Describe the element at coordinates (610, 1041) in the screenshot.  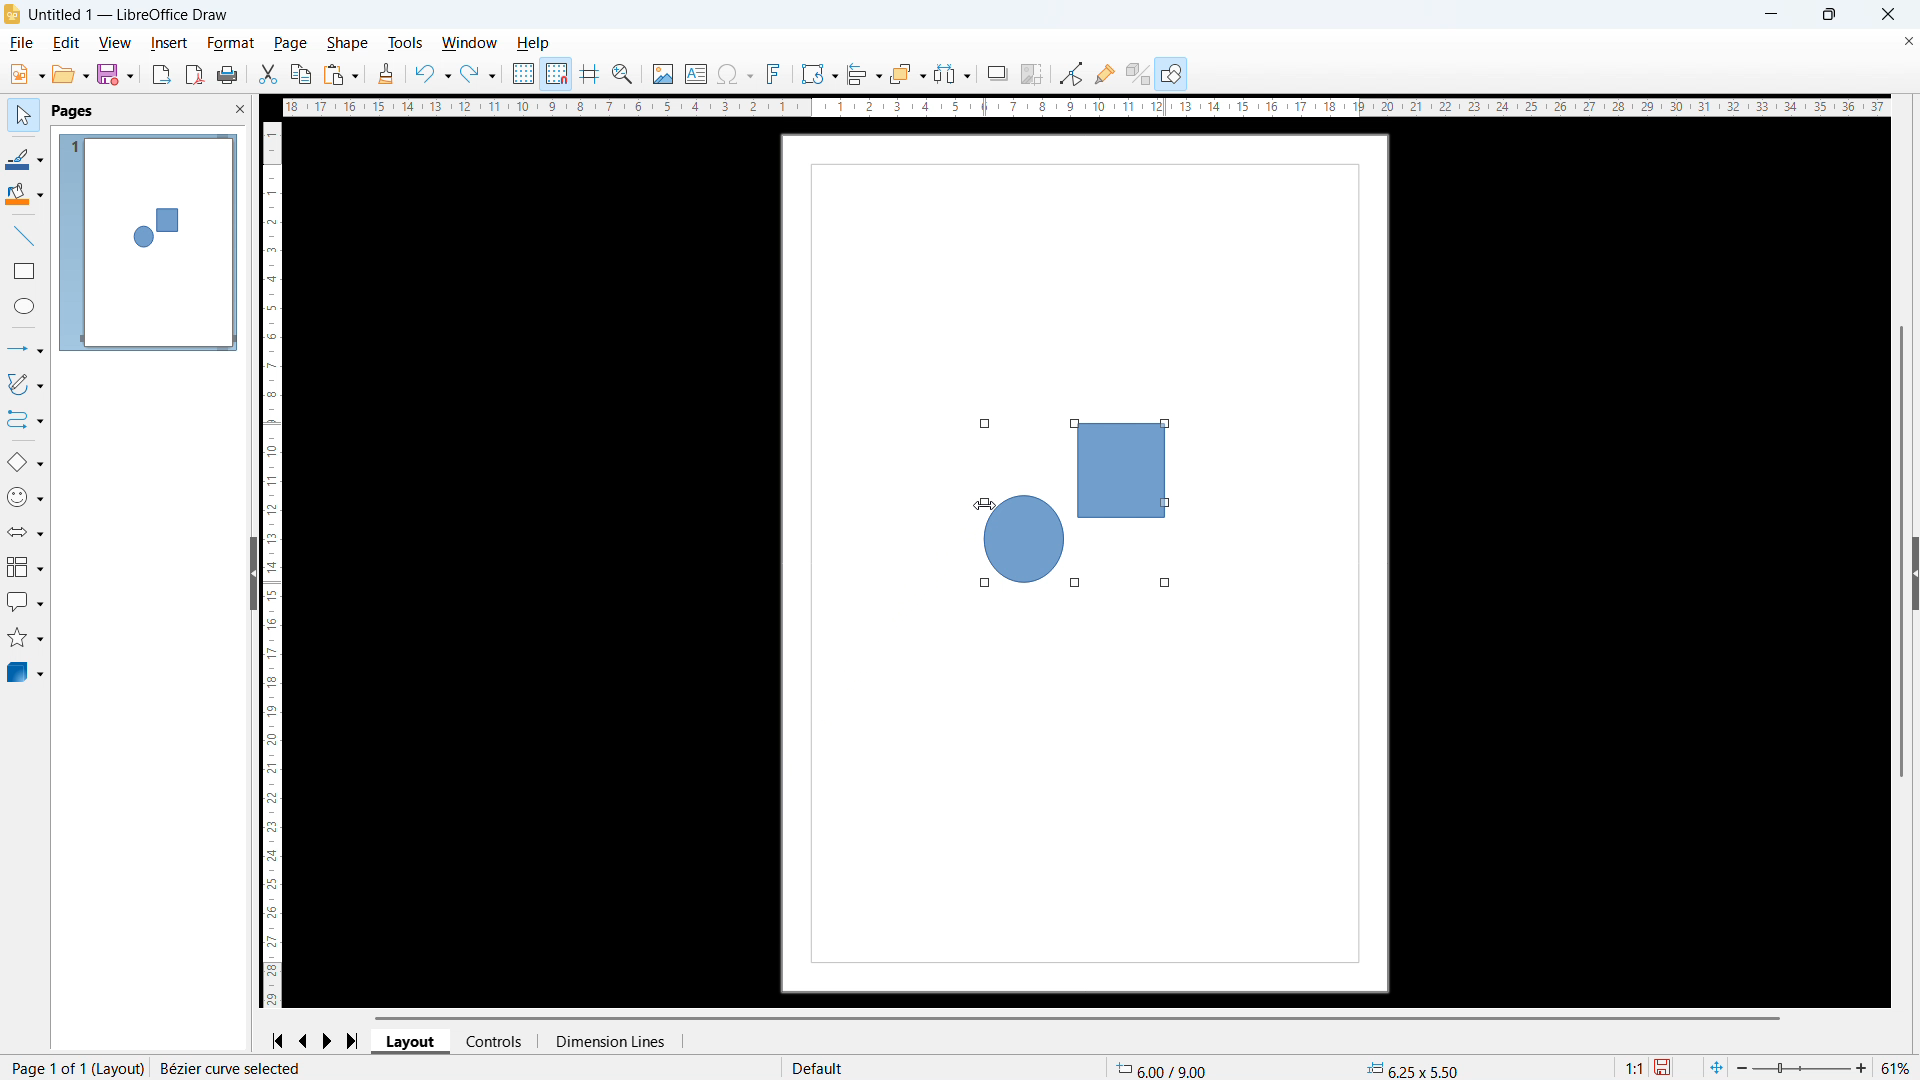
I see `Dimension lines ` at that location.